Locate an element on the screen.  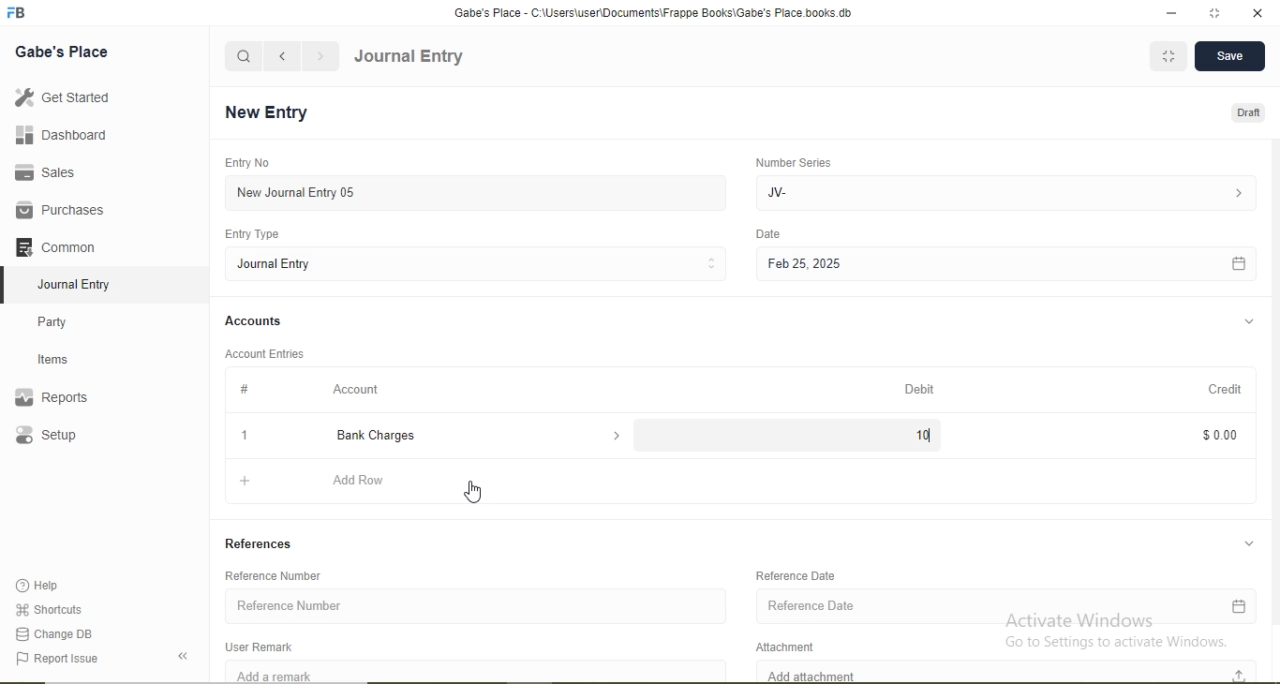
Save is located at coordinates (1228, 57).